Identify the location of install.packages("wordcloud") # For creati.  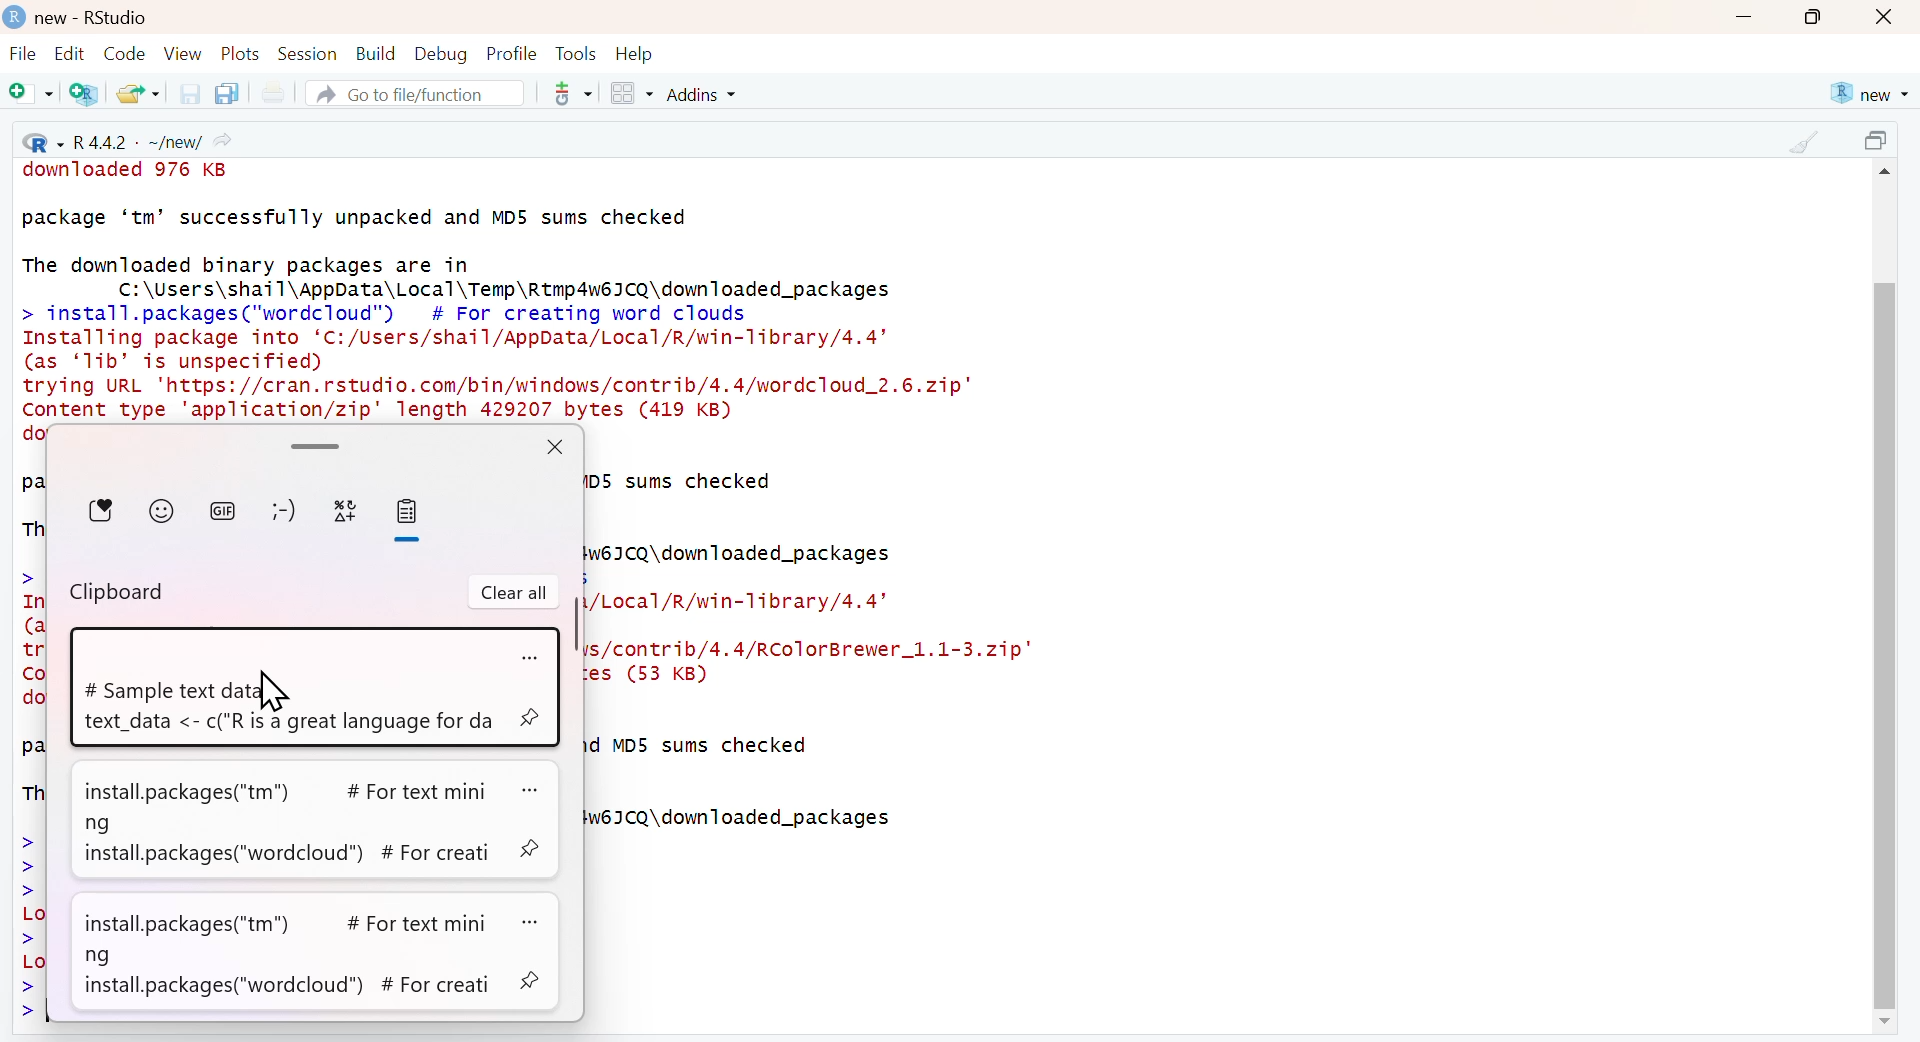
(287, 854).